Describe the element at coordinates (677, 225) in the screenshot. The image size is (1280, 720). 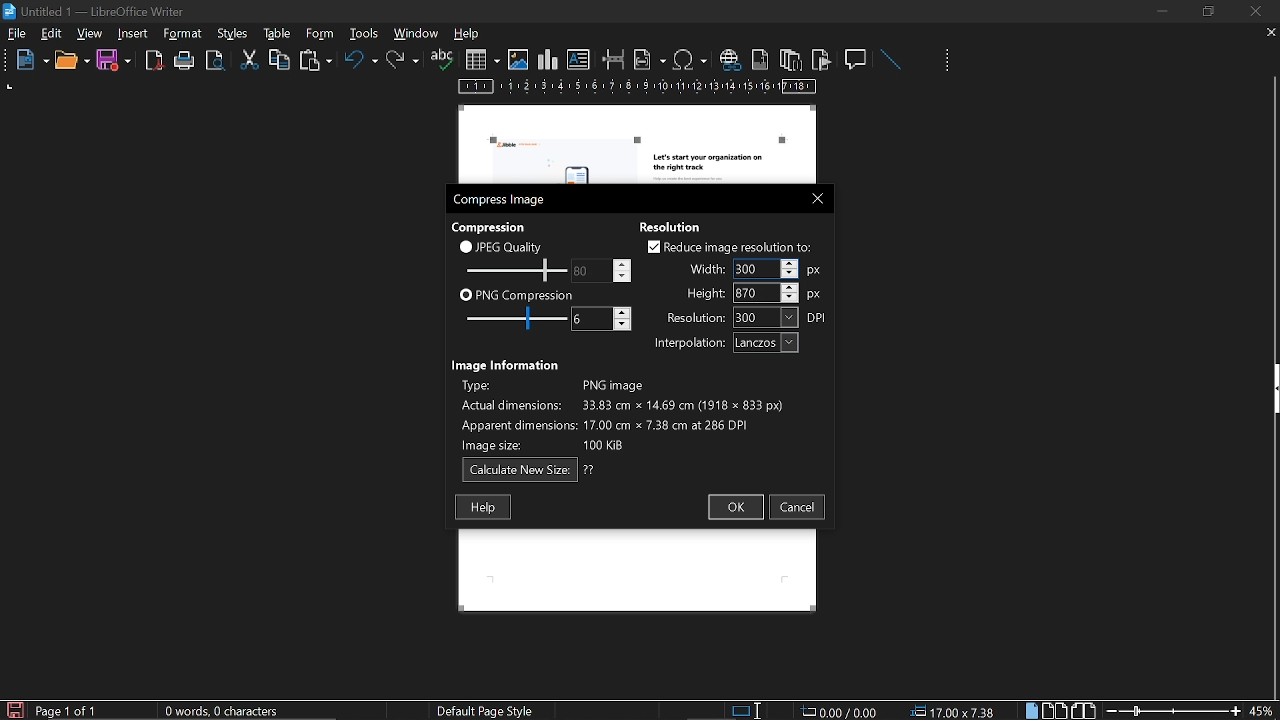
I see `Resolution` at that location.